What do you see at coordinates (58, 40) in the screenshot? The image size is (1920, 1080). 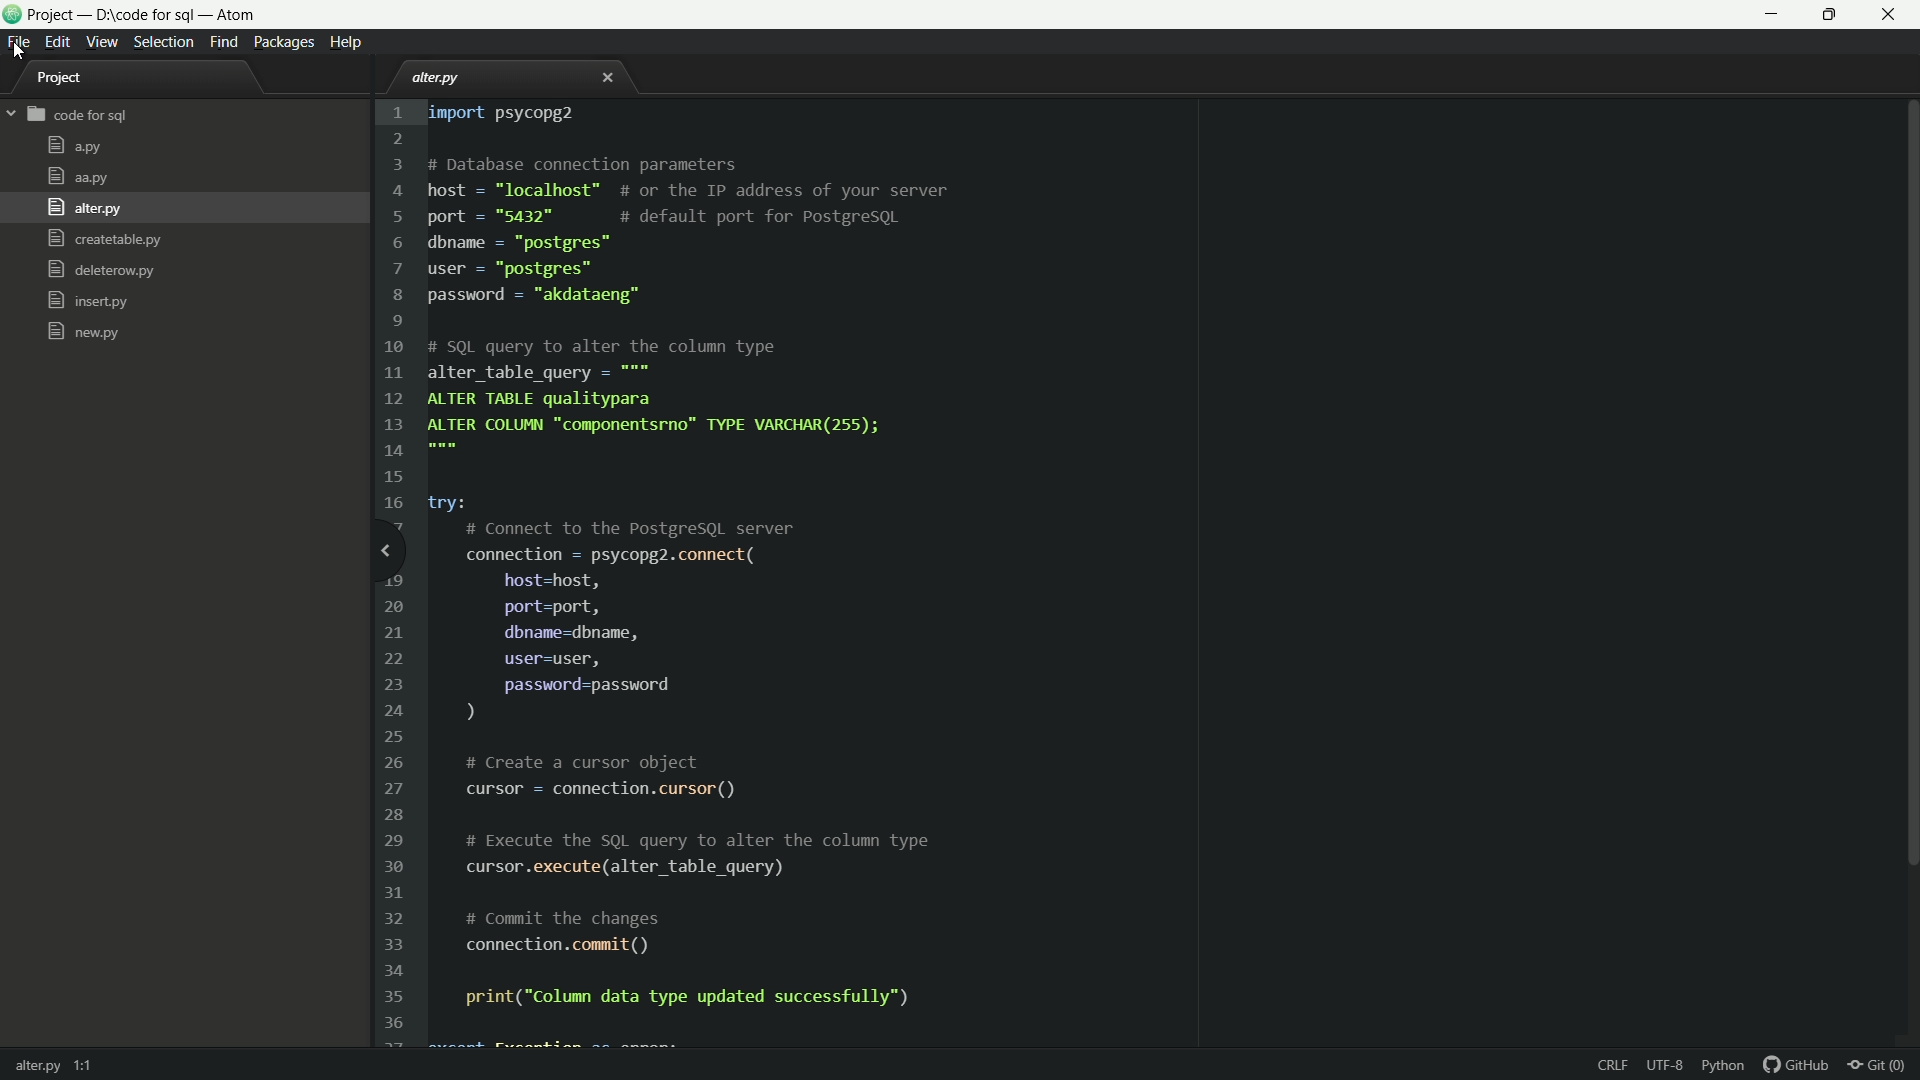 I see `edit menu` at bounding box center [58, 40].